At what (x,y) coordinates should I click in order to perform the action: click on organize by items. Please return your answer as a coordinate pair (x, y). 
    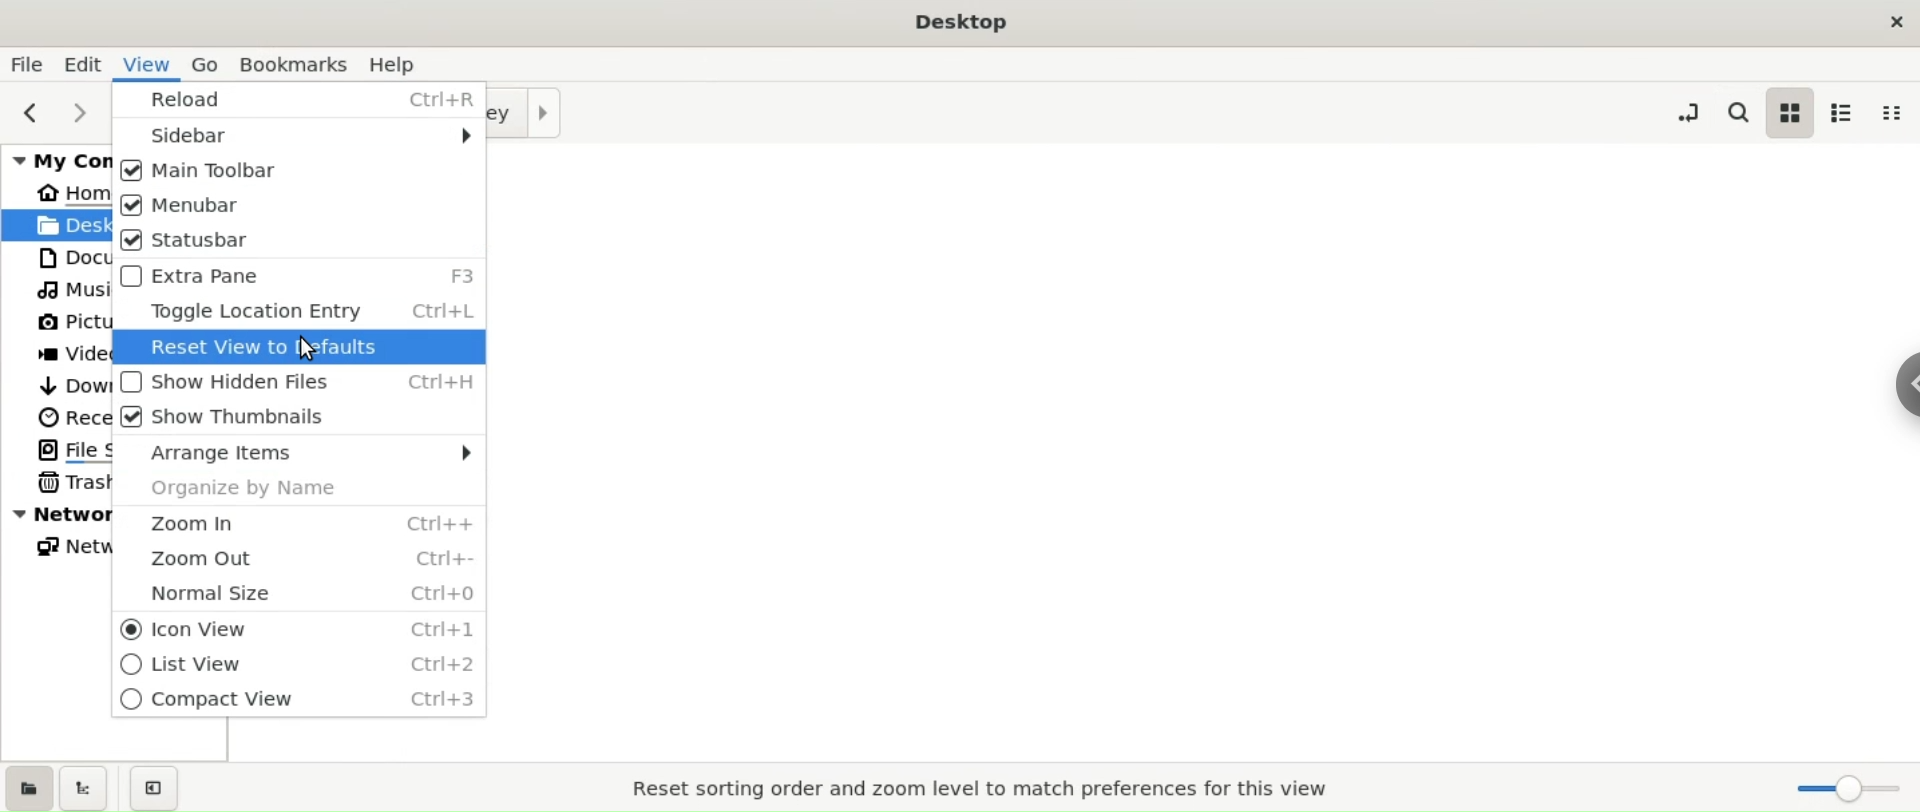
    Looking at the image, I should click on (301, 488).